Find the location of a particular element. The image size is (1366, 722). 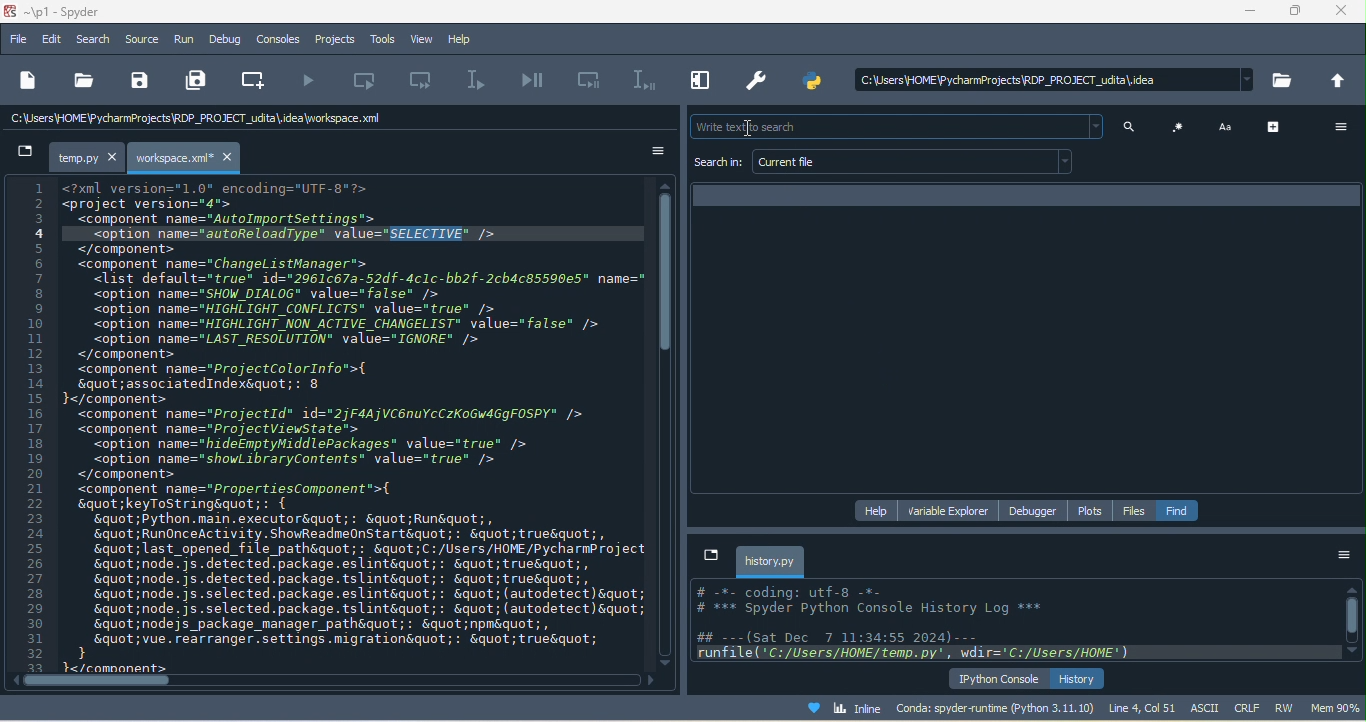

c\users\home\pycharm project is located at coordinates (222, 121).